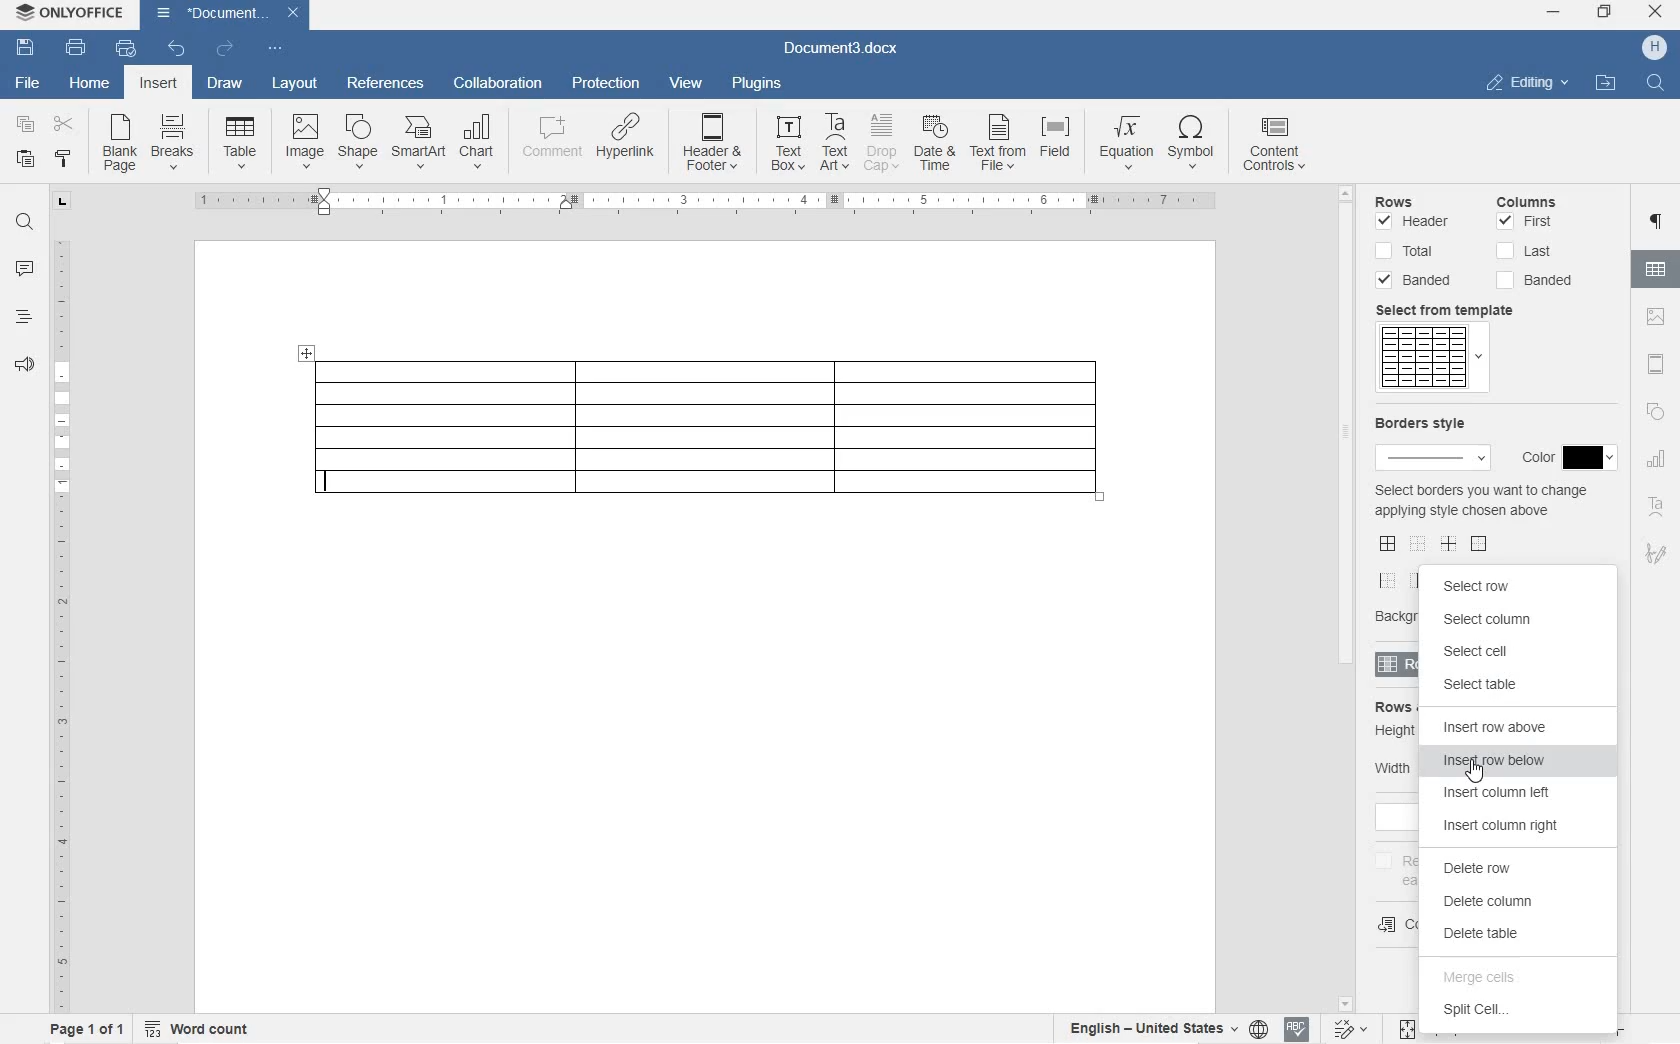 Image resolution: width=1680 pixels, height=1044 pixels. I want to click on UNDO, so click(178, 48).